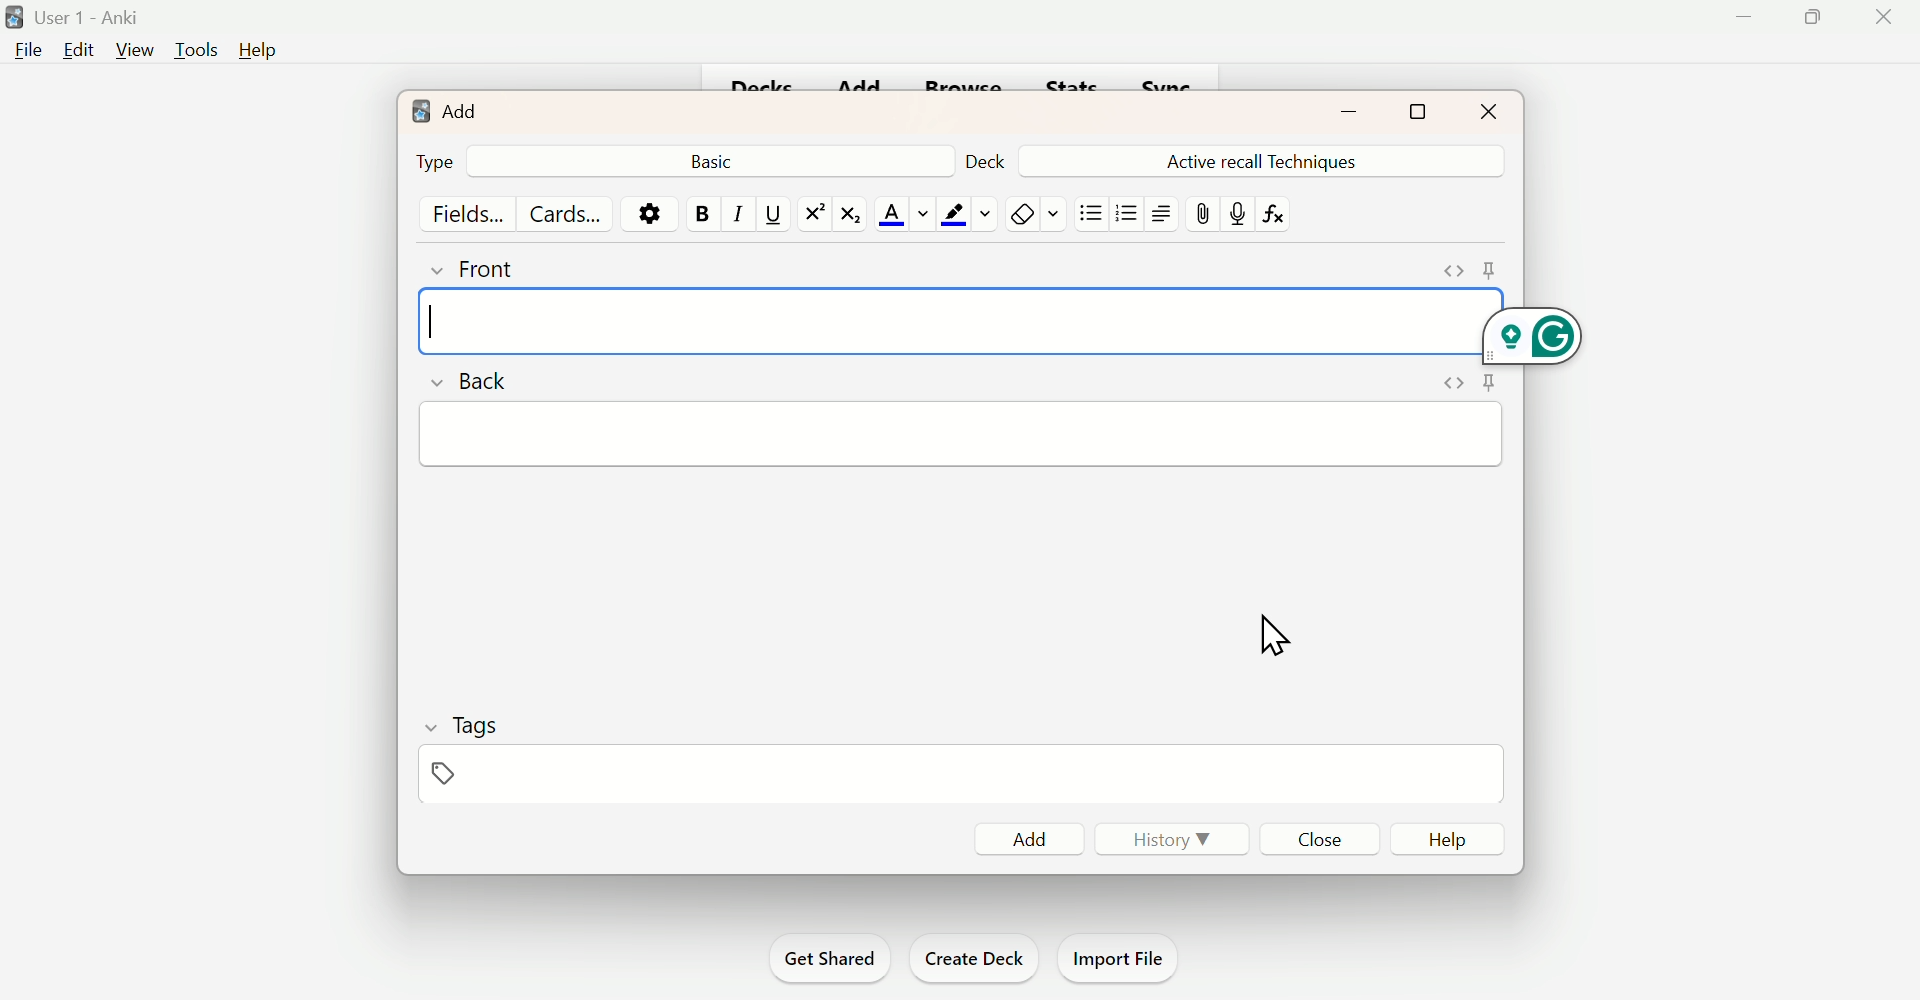 The height and width of the screenshot is (1000, 1920). What do you see at coordinates (1324, 842) in the screenshot?
I see `Close` at bounding box center [1324, 842].